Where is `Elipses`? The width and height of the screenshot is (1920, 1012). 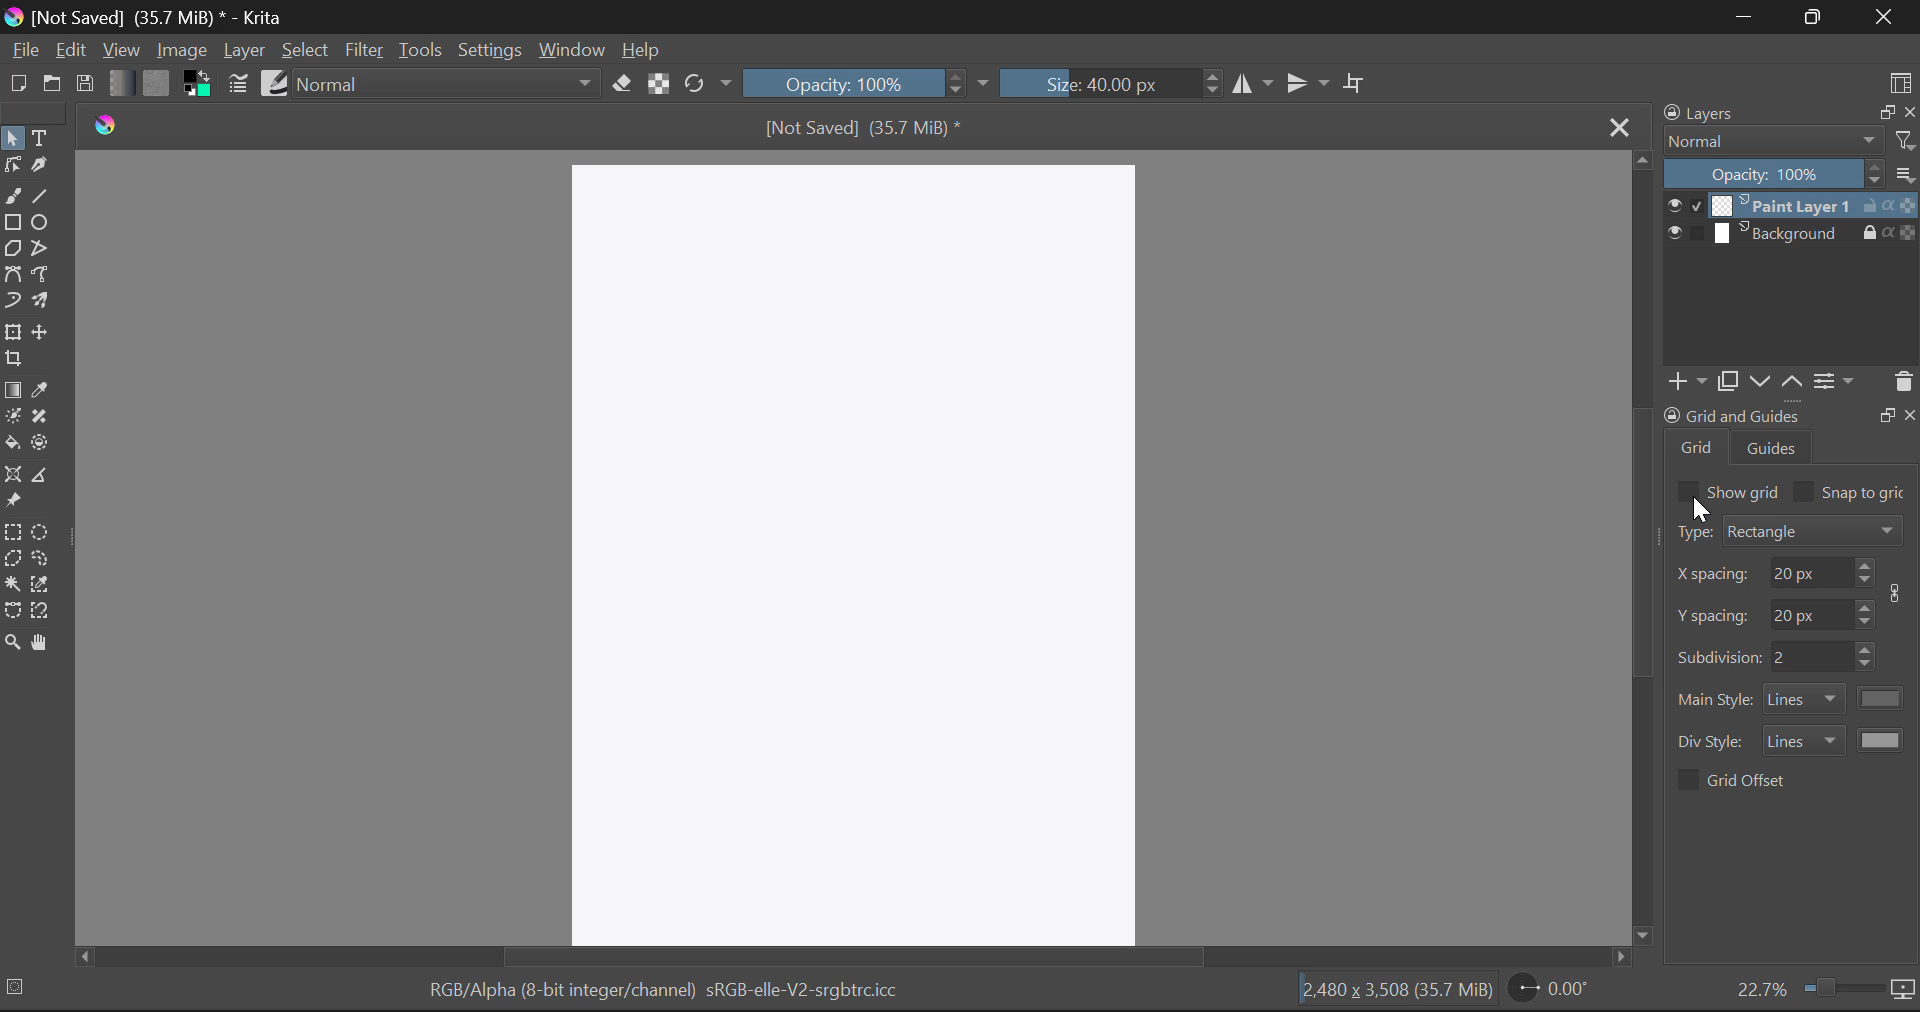 Elipses is located at coordinates (41, 222).